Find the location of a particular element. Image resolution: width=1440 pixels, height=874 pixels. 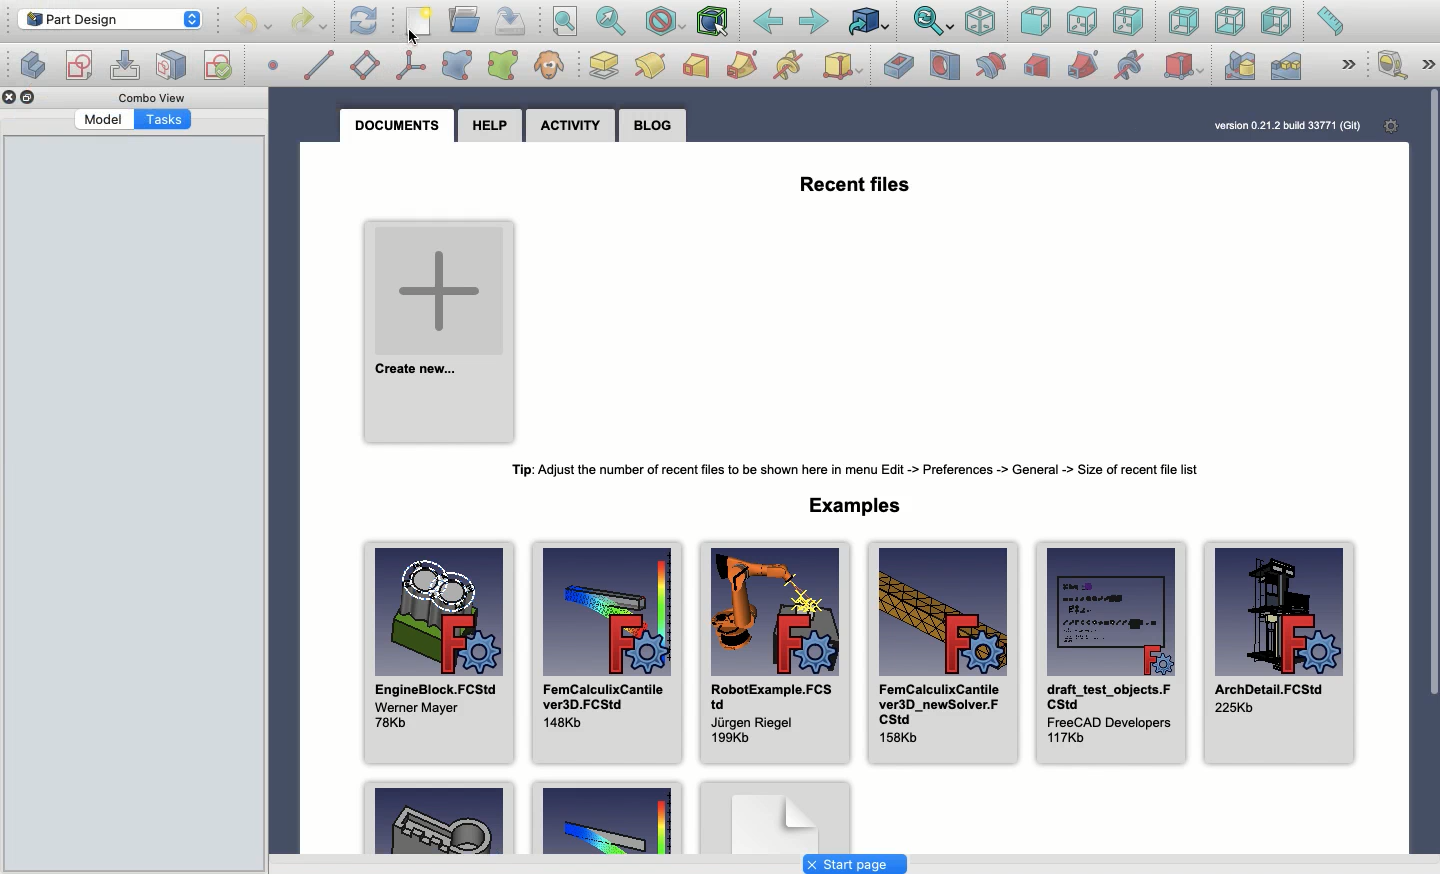

Measure linear is located at coordinates (1391, 66).